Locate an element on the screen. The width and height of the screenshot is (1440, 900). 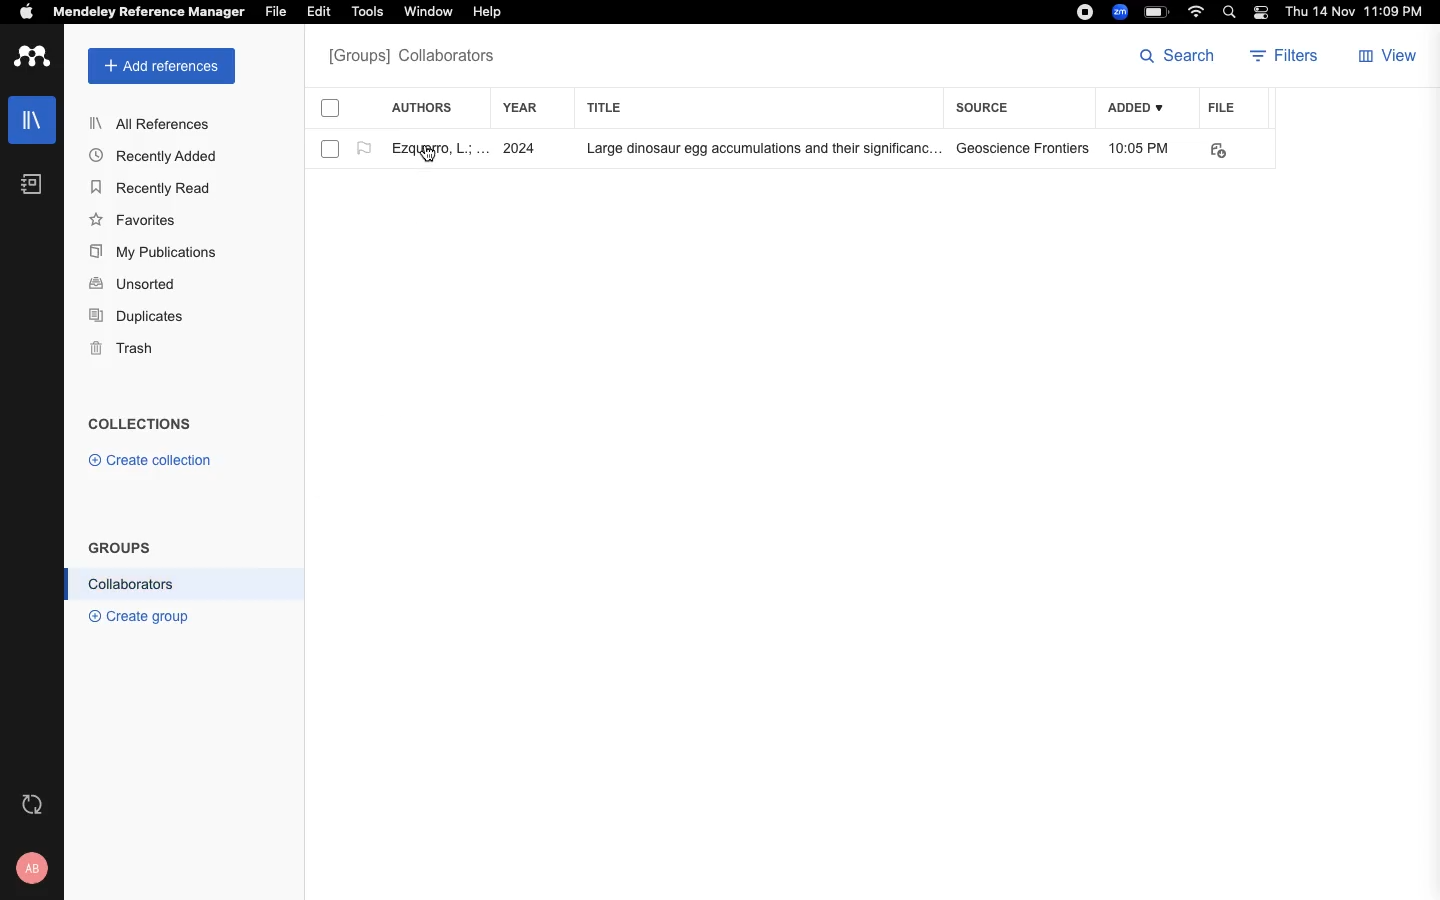
checkboxes is located at coordinates (322, 132).